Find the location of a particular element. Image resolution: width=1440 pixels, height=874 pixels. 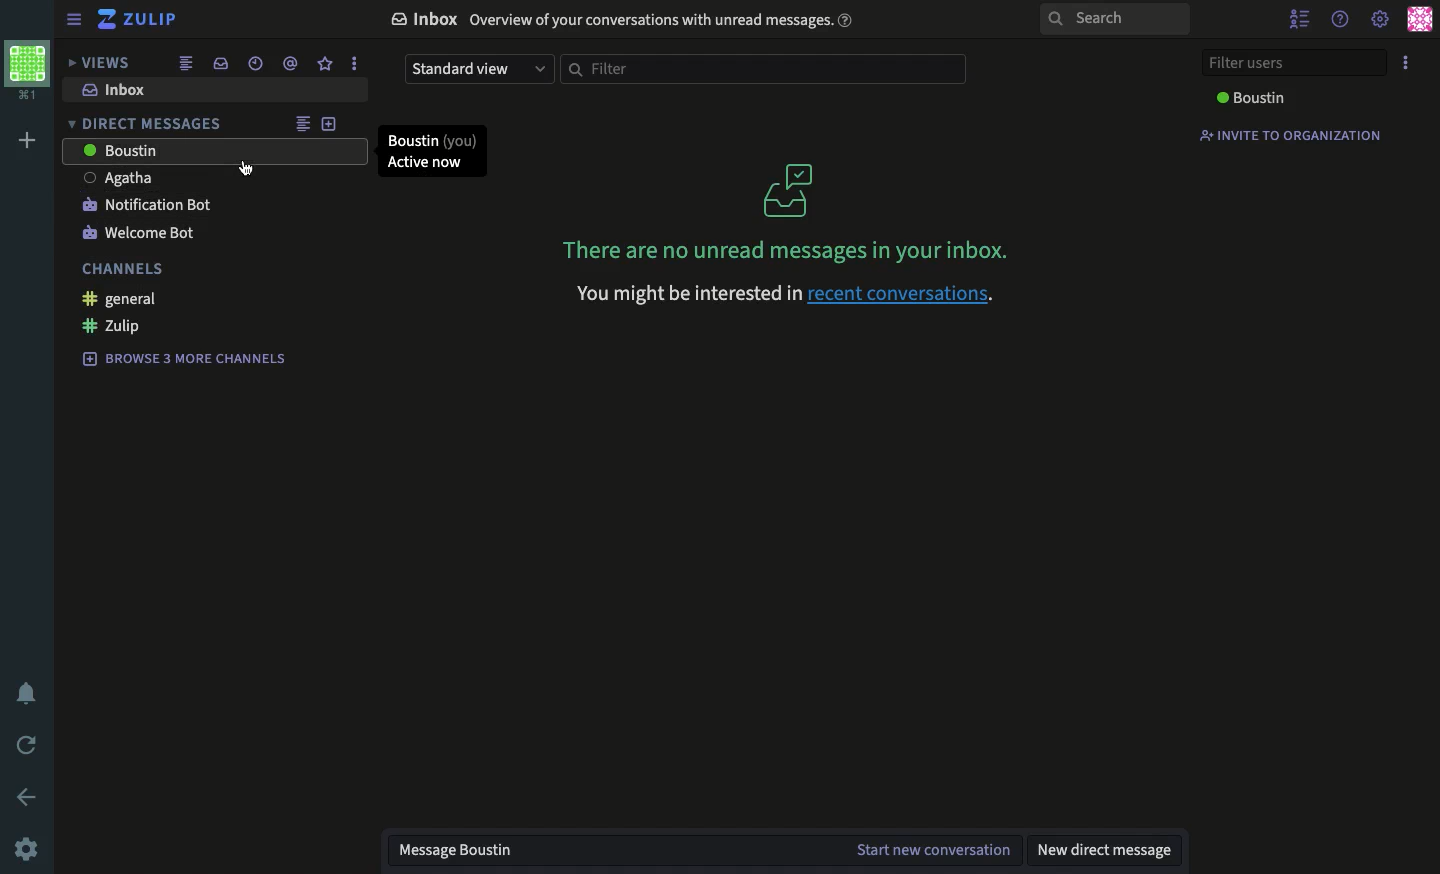

you might be interested in is located at coordinates (687, 297).